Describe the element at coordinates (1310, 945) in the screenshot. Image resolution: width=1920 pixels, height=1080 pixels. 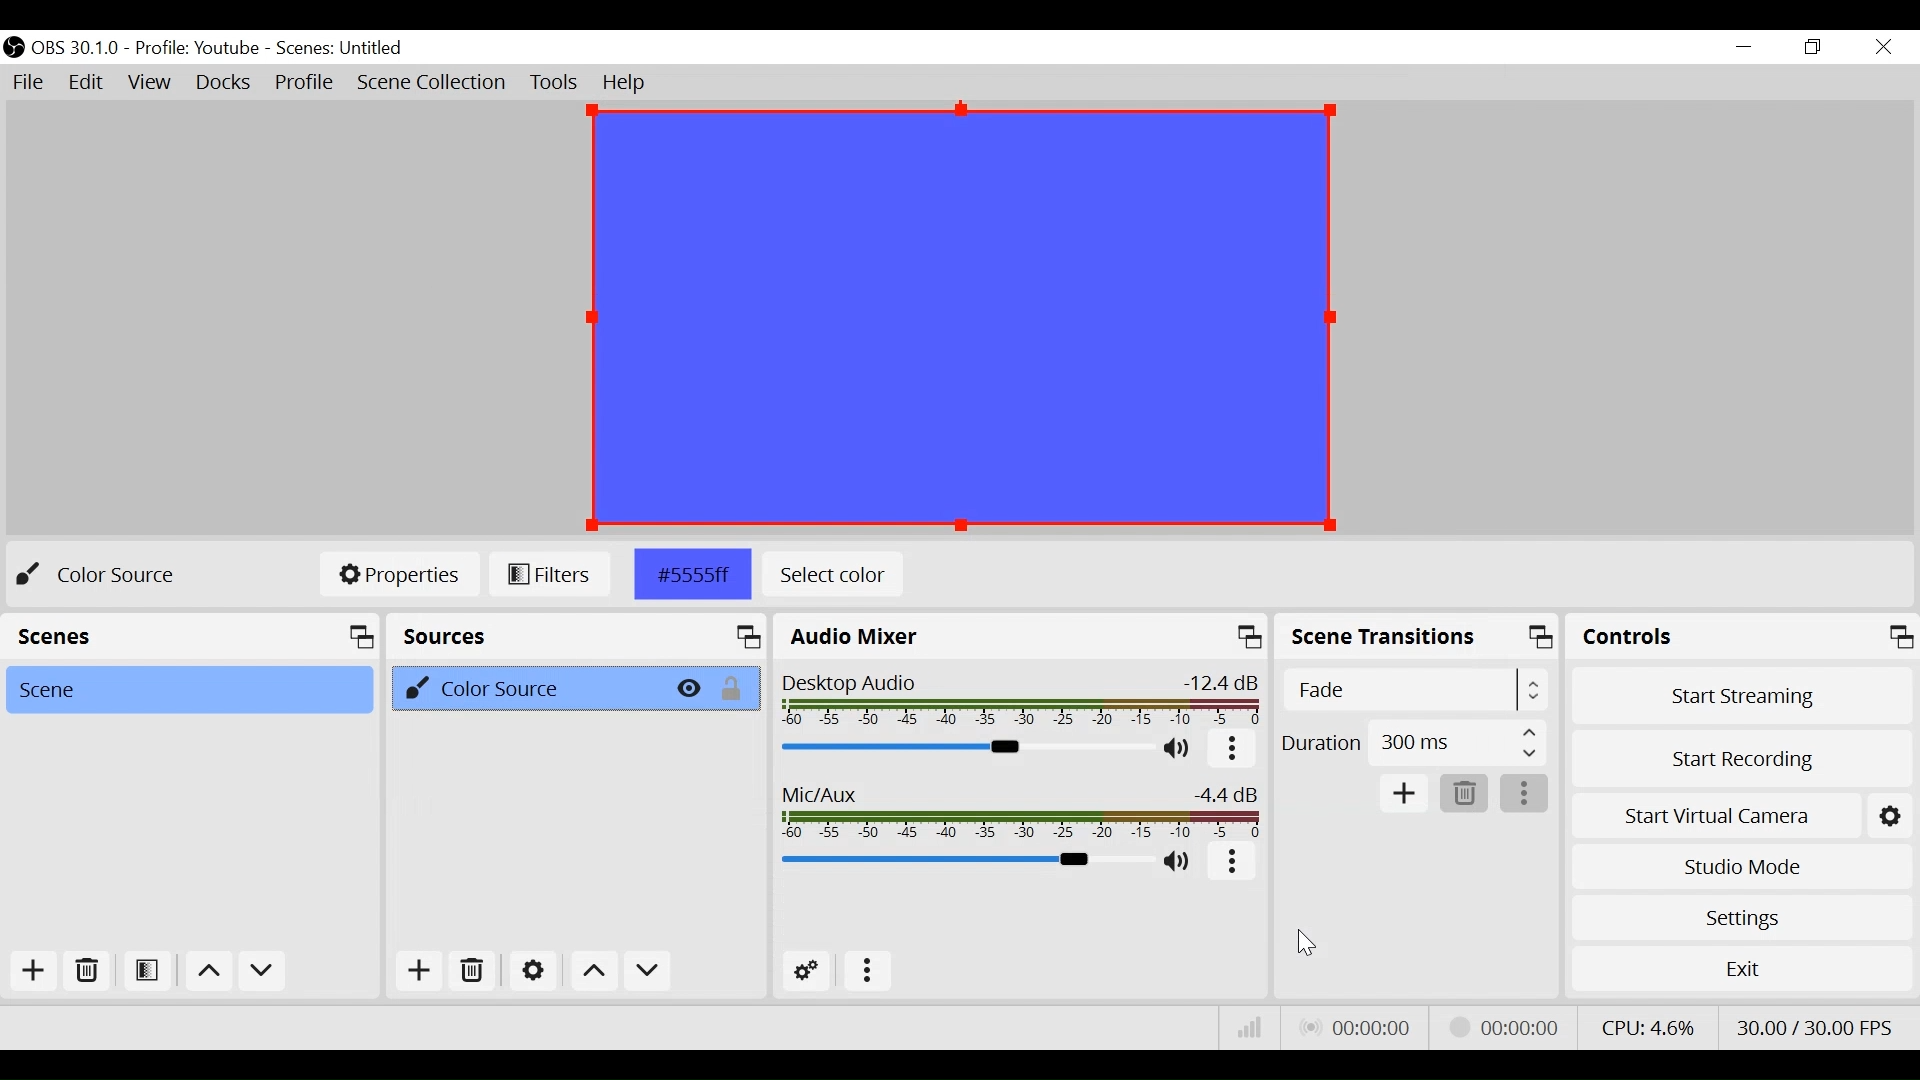
I see `Cursor` at that location.